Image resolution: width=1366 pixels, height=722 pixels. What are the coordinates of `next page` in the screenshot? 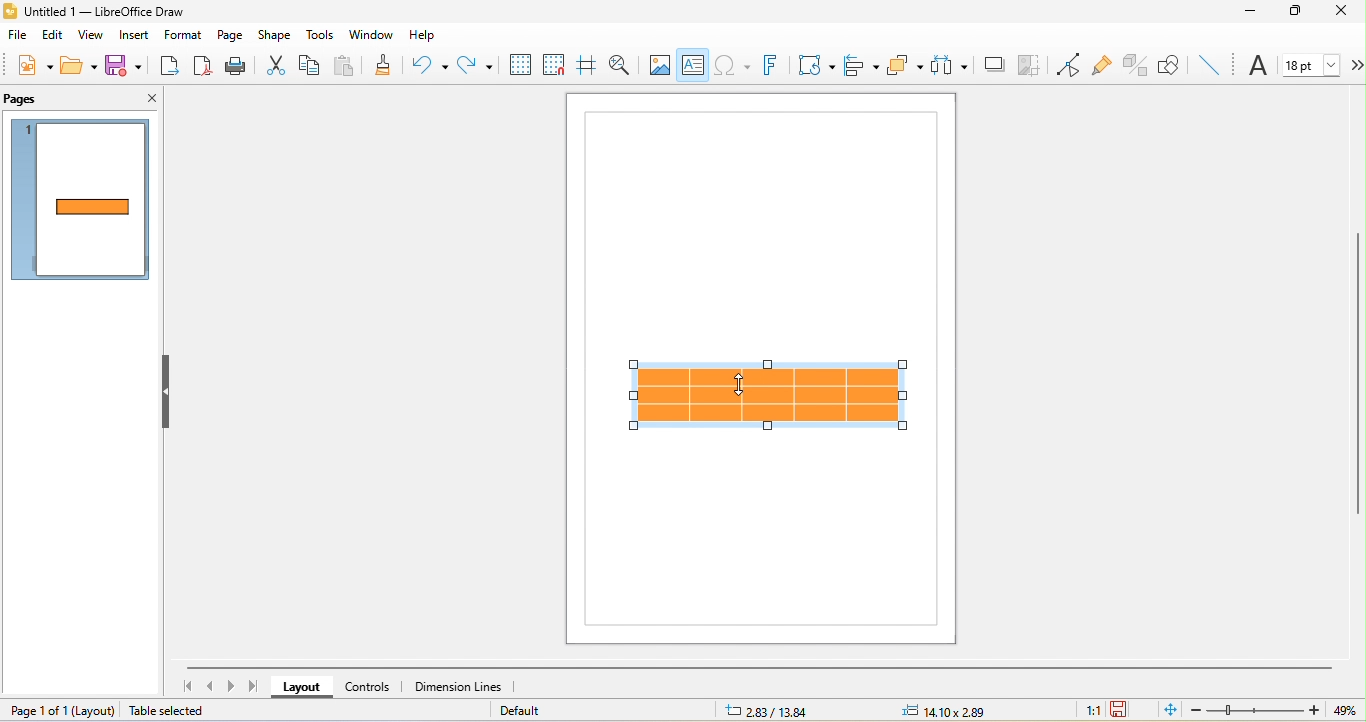 It's located at (234, 688).